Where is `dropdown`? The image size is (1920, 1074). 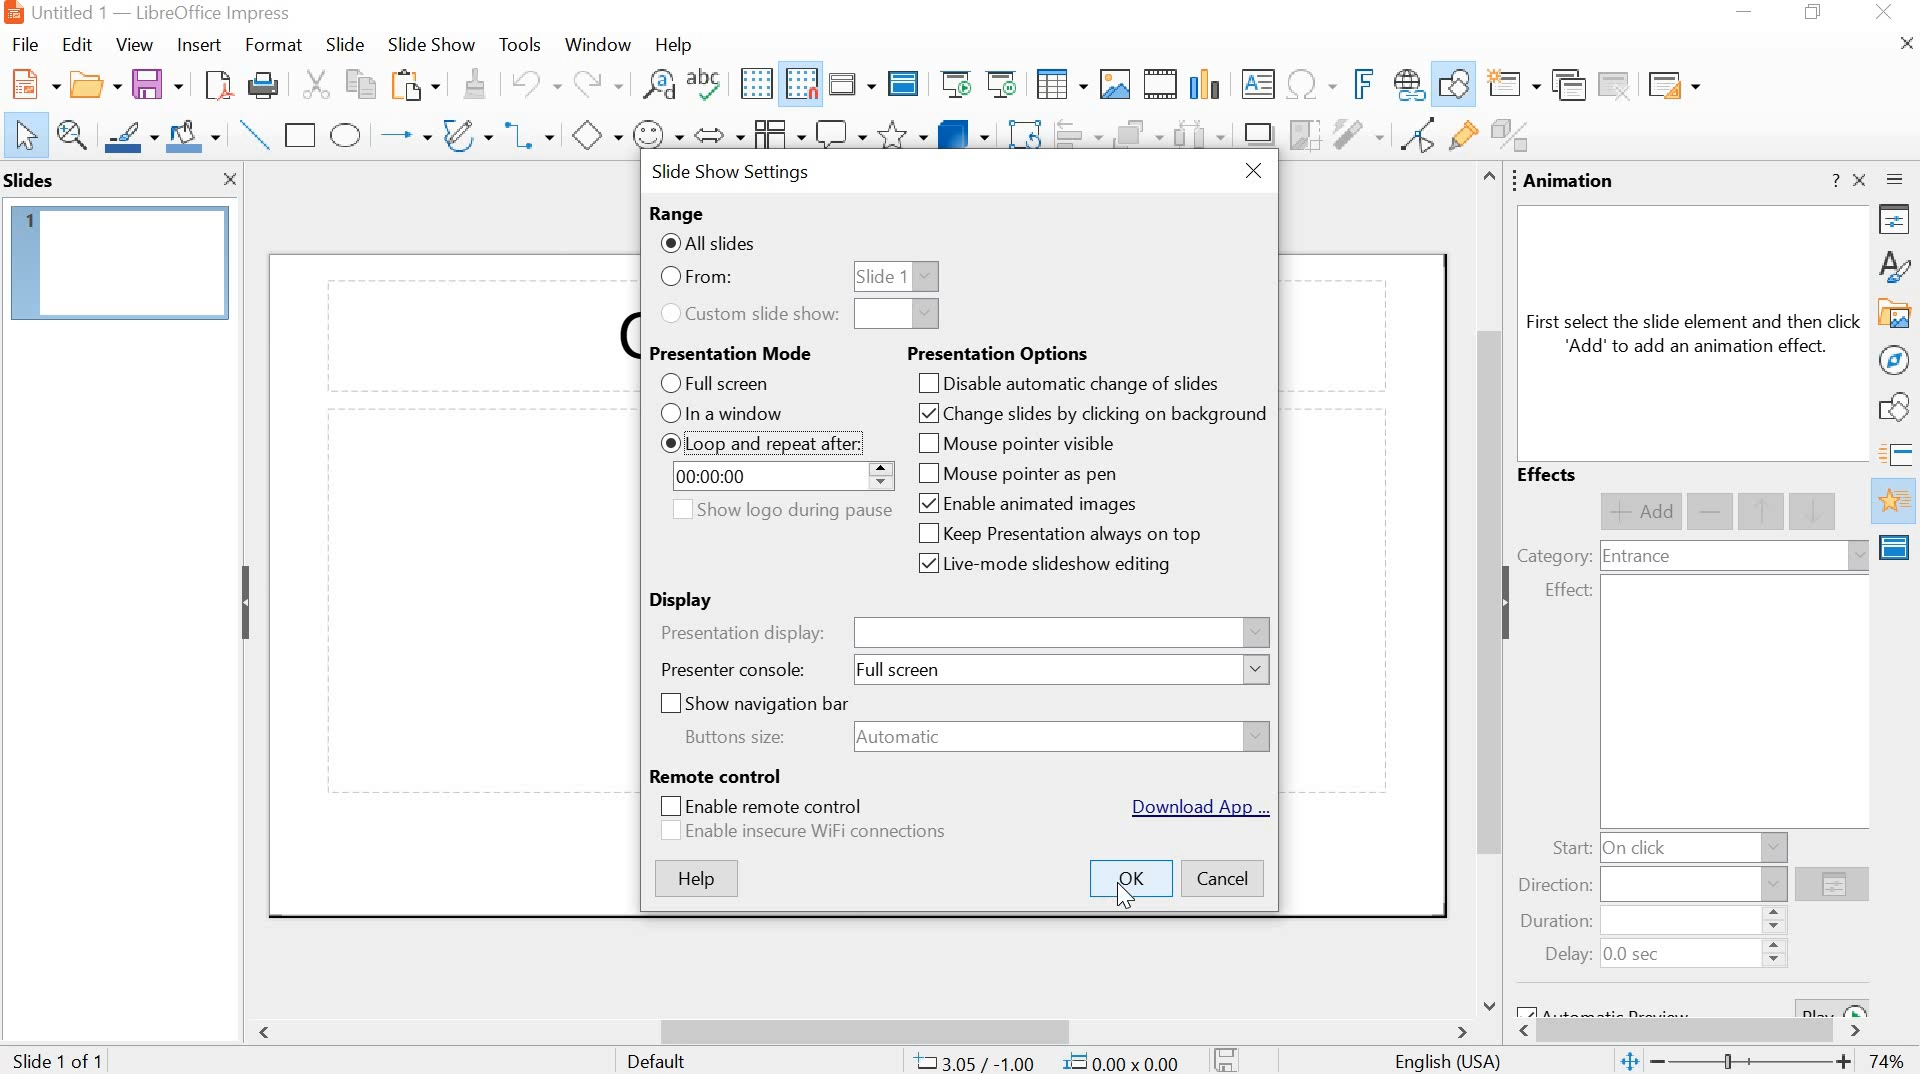 dropdown is located at coordinates (897, 315).